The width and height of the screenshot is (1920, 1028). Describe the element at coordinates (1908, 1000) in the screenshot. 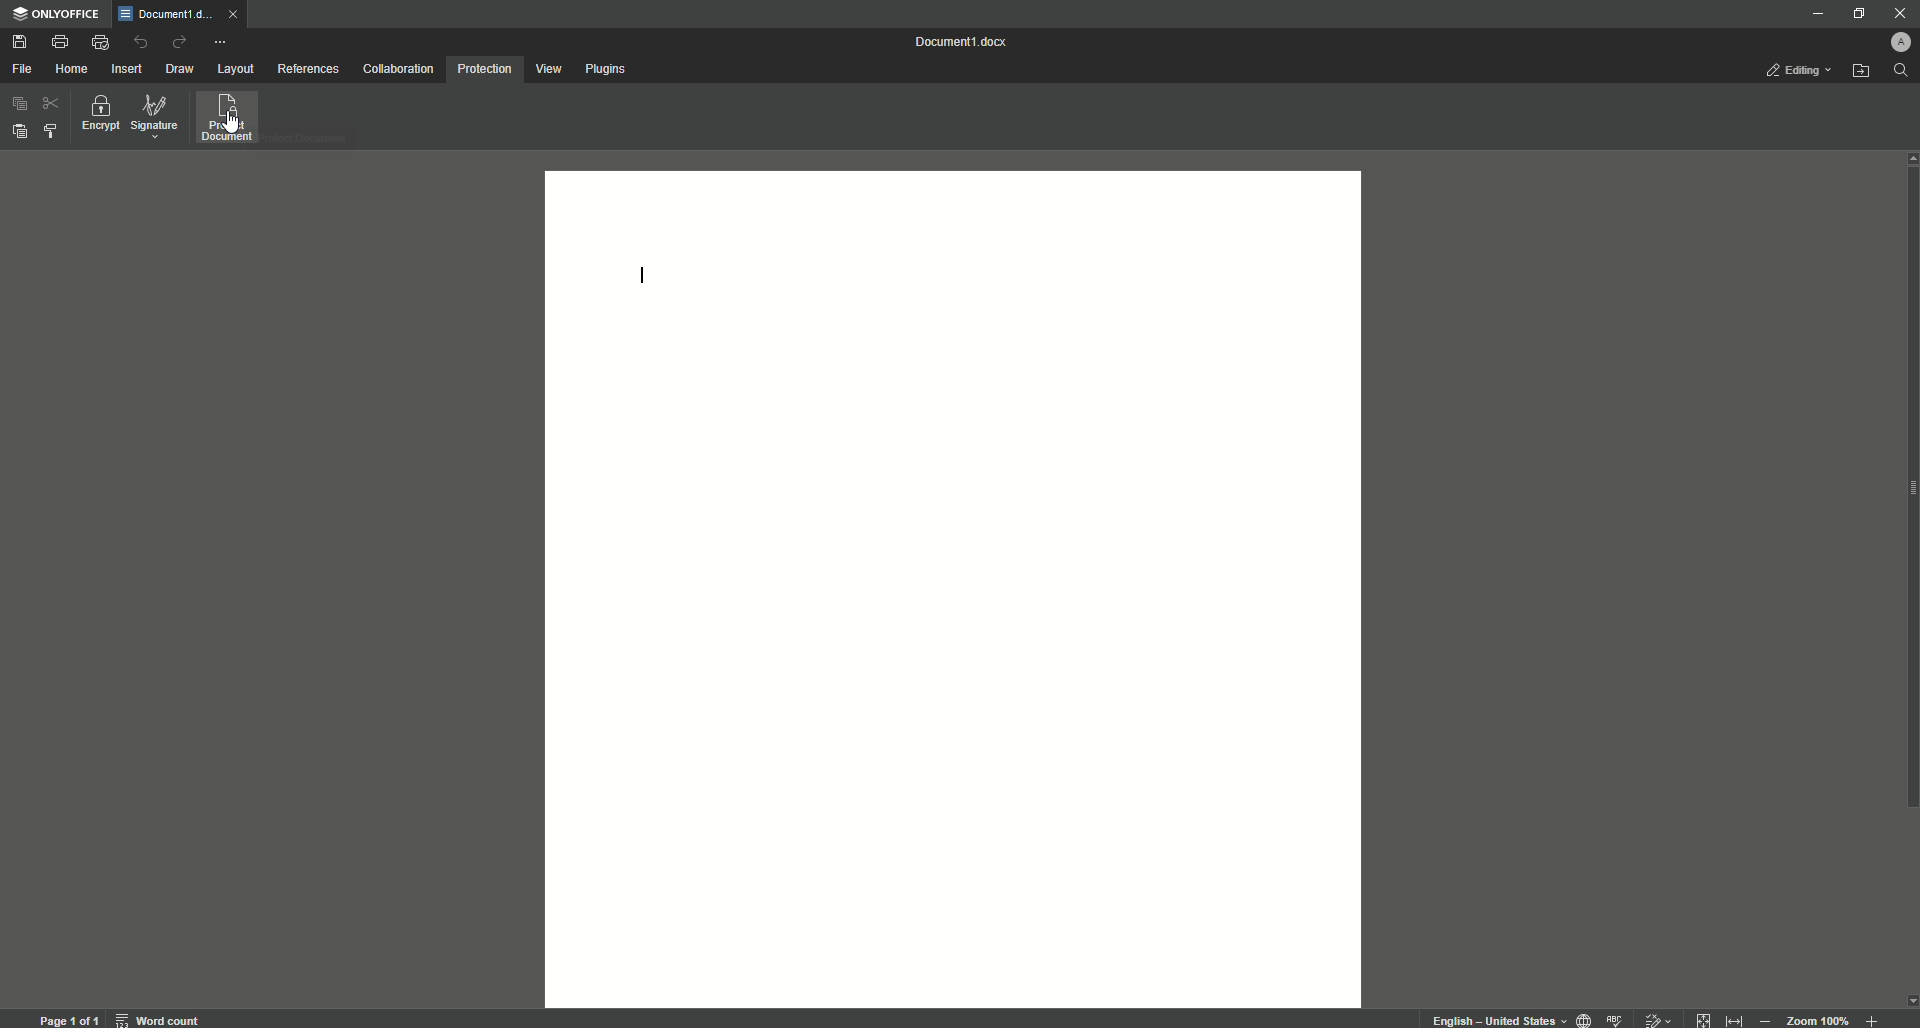

I see `scroll down` at that location.